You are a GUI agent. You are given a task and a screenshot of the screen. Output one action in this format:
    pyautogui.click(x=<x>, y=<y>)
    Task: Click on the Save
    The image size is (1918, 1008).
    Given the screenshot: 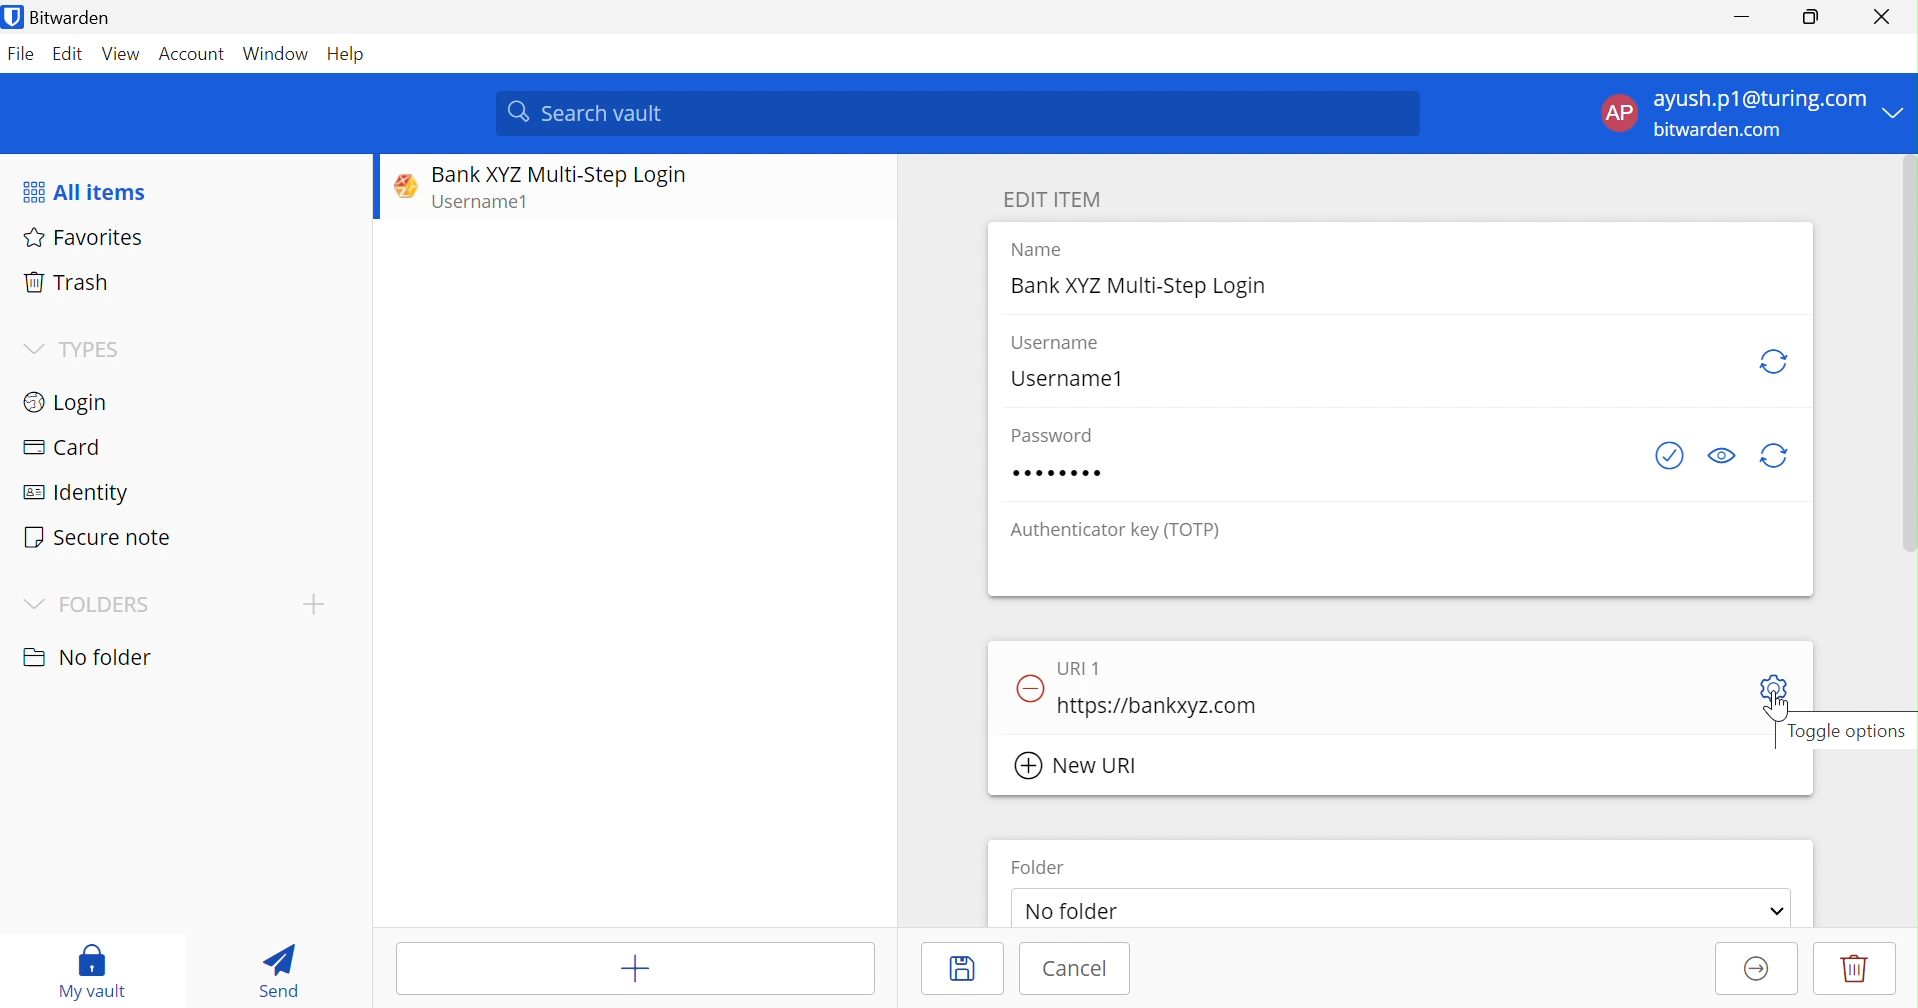 What is the action you would take?
    pyautogui.click(x=968, y=968)
    